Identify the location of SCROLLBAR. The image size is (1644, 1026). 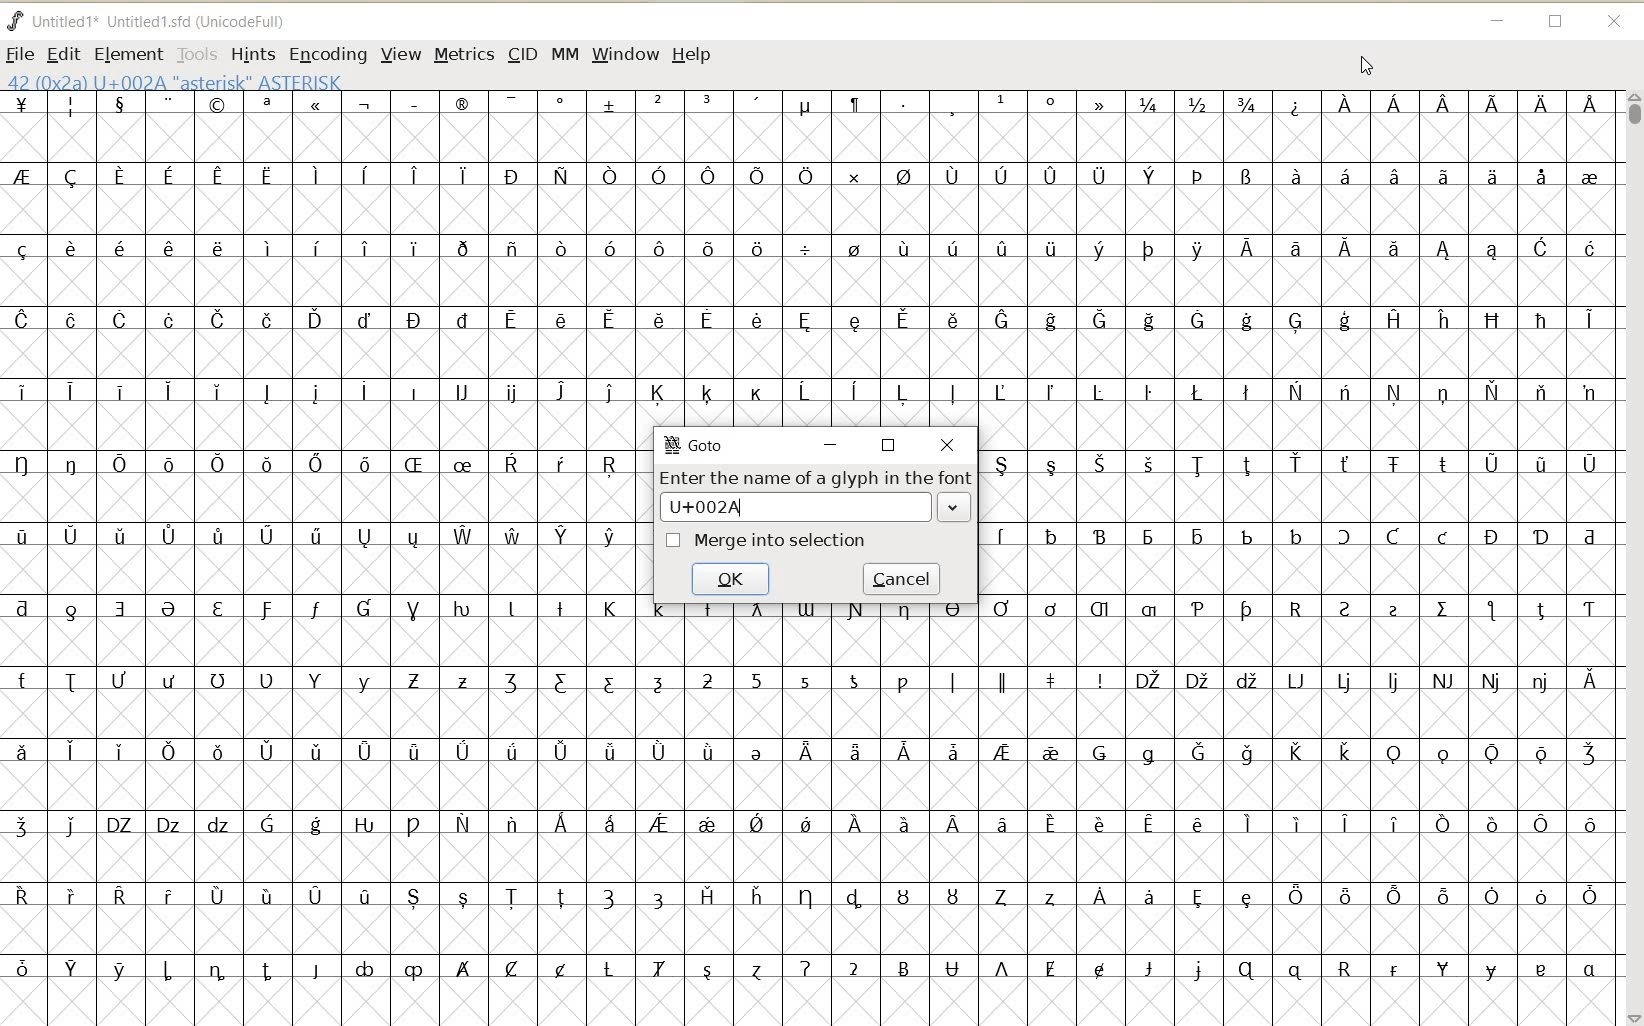
(1632, 557).